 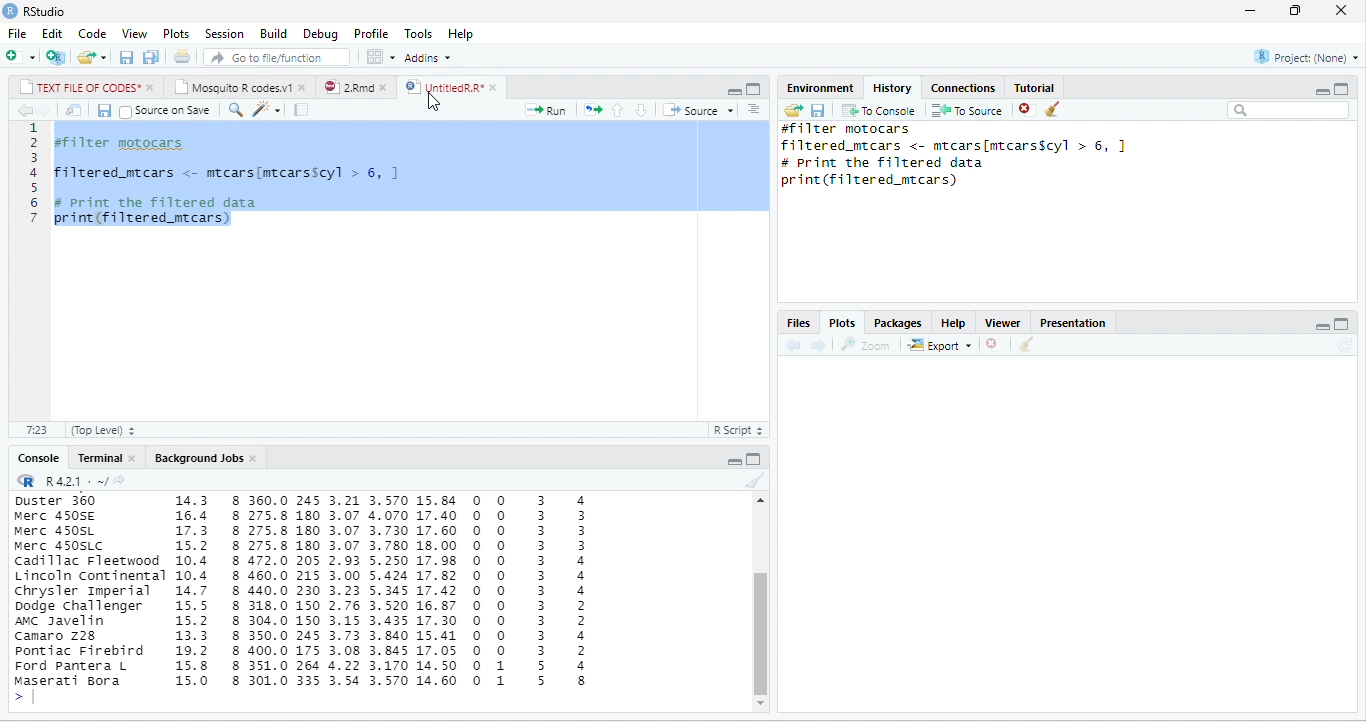 What do you see at coordinates (104, 430) in the screenshot?
I see `Top Level` at bounding box center [104, 430].